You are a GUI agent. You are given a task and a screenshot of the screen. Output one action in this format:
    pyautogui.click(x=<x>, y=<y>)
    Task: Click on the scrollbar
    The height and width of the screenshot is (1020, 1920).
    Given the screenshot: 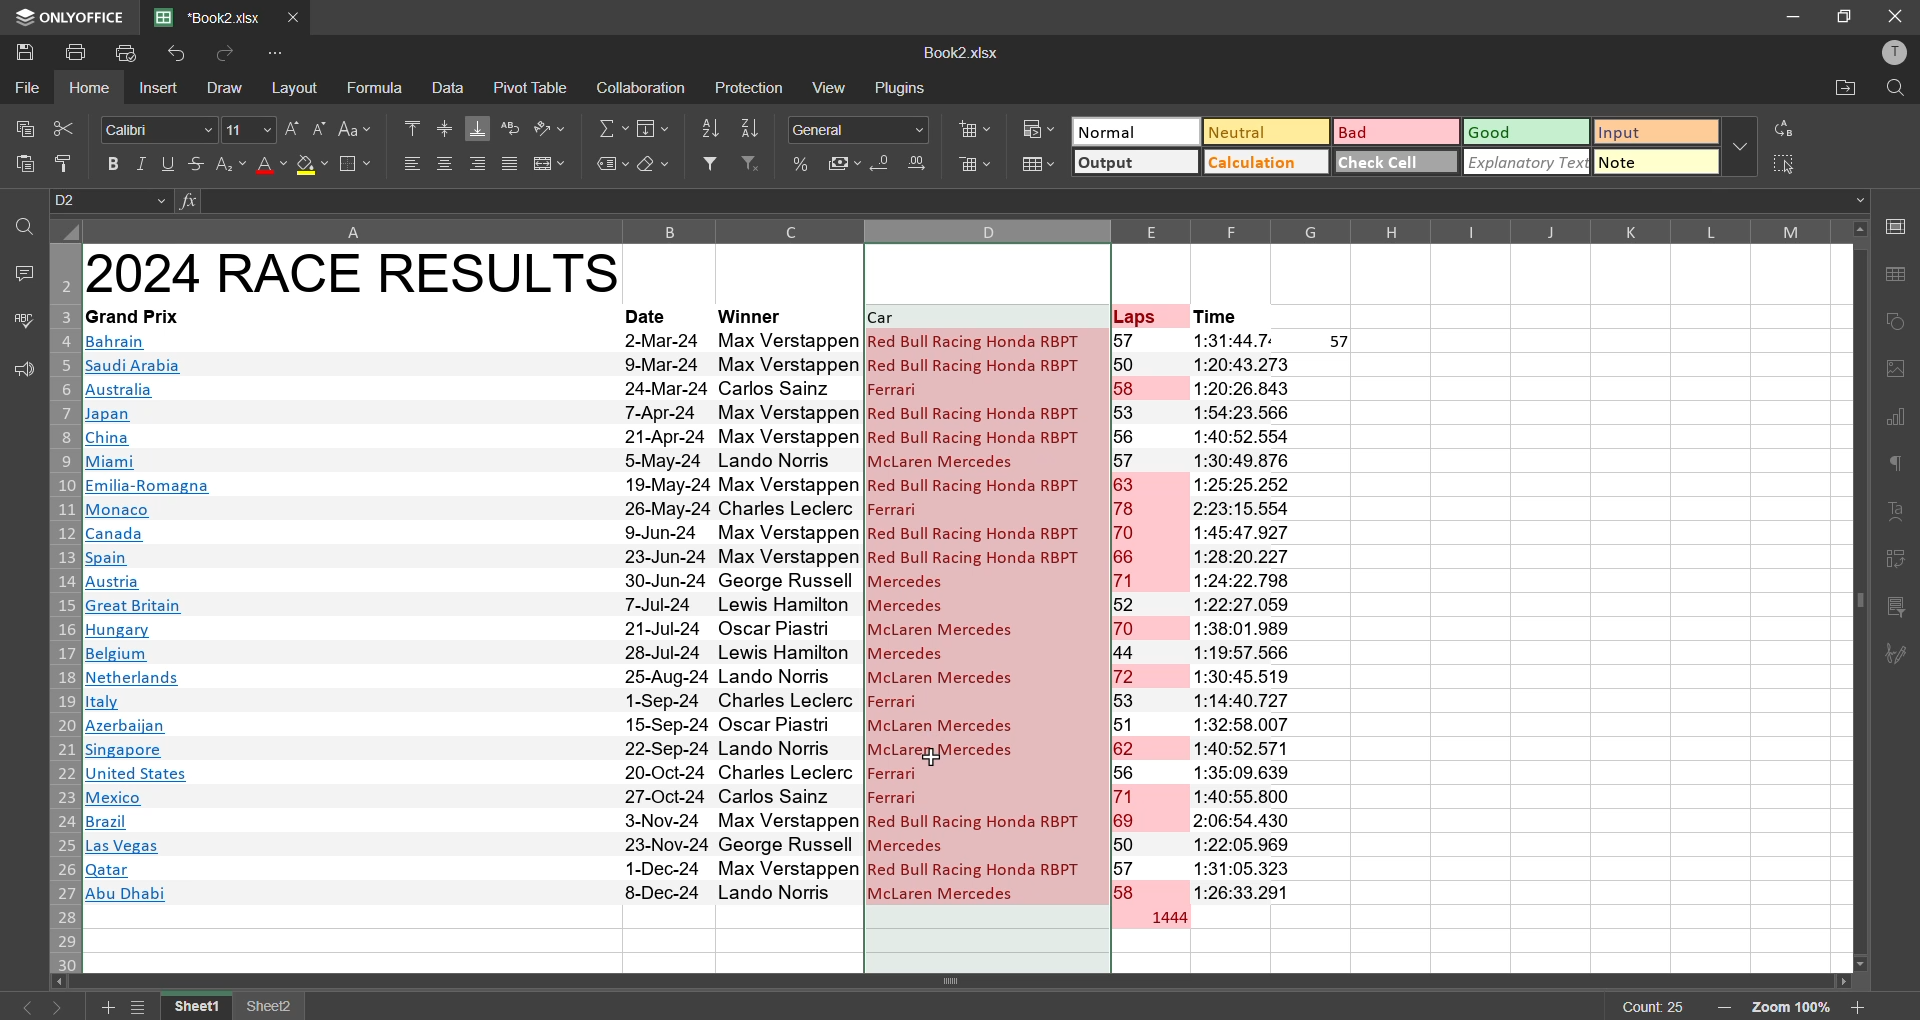 What is the action you would take?
    pyautogui.click(x=1859, y=596)
    